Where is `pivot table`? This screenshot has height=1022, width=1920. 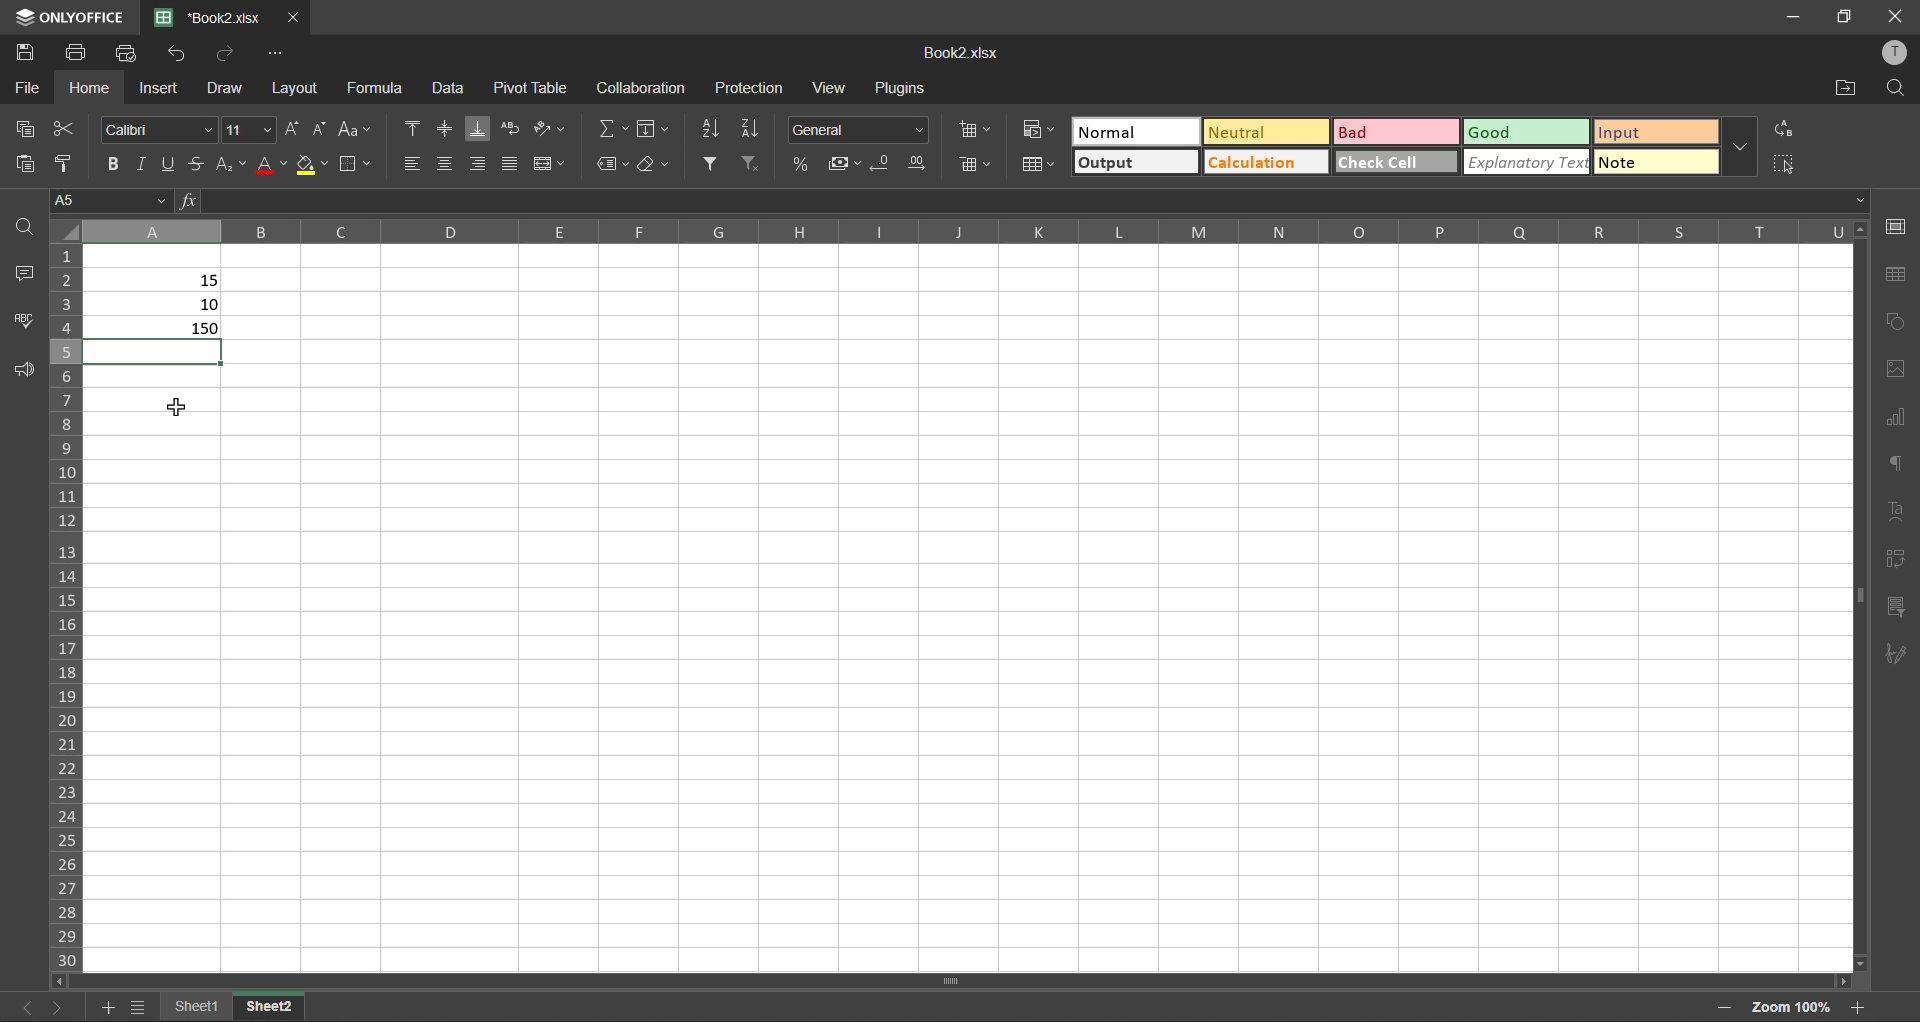
pivot table is located at coordinates (526, 86).